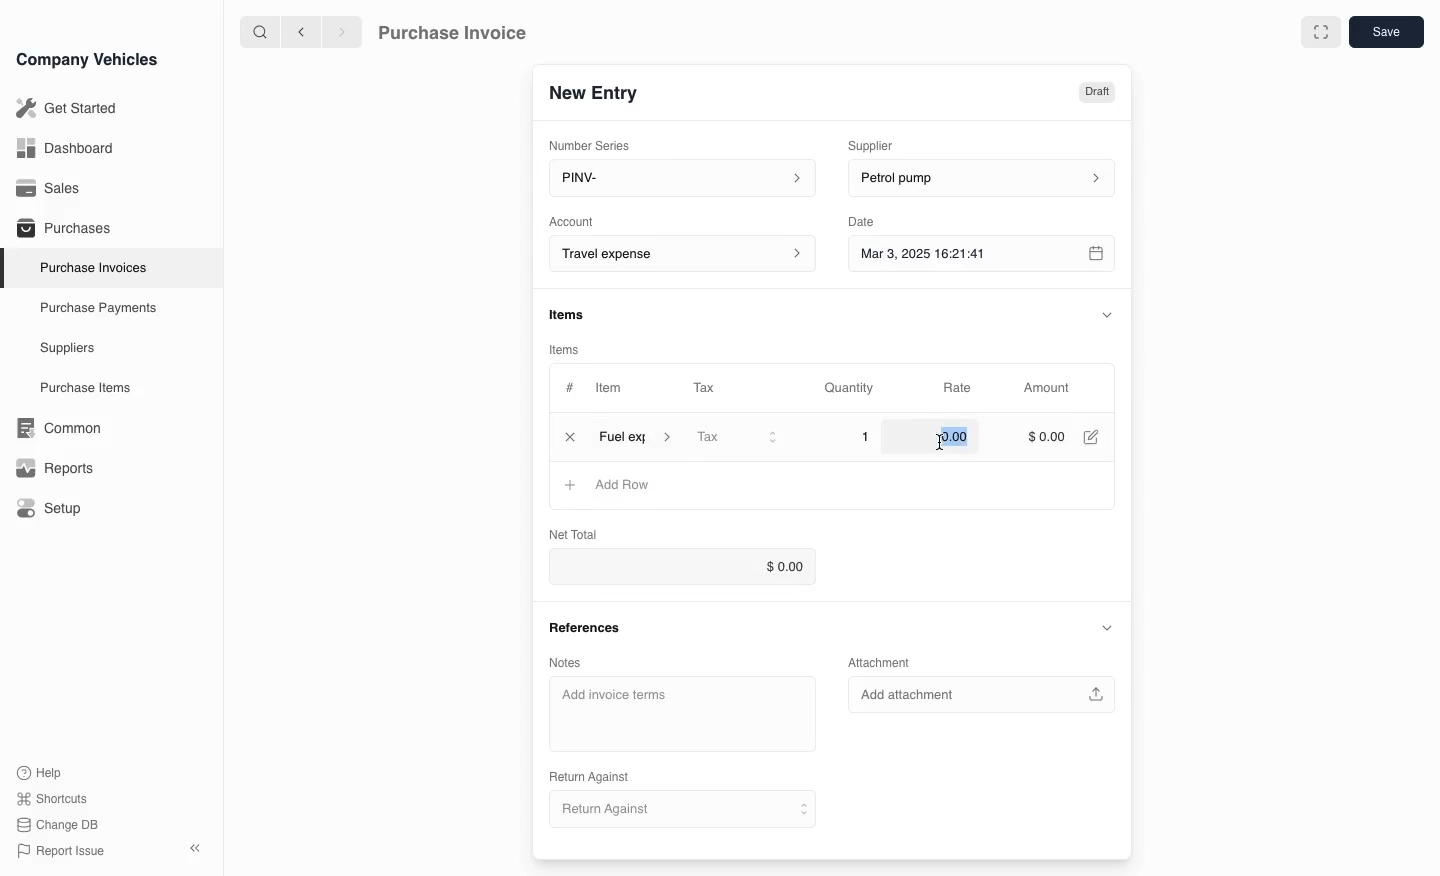 This screenshot has width=1440, height=876. Describe the element at coordinates (693, 568) in the screenshot. I see `$0.00` at that location.